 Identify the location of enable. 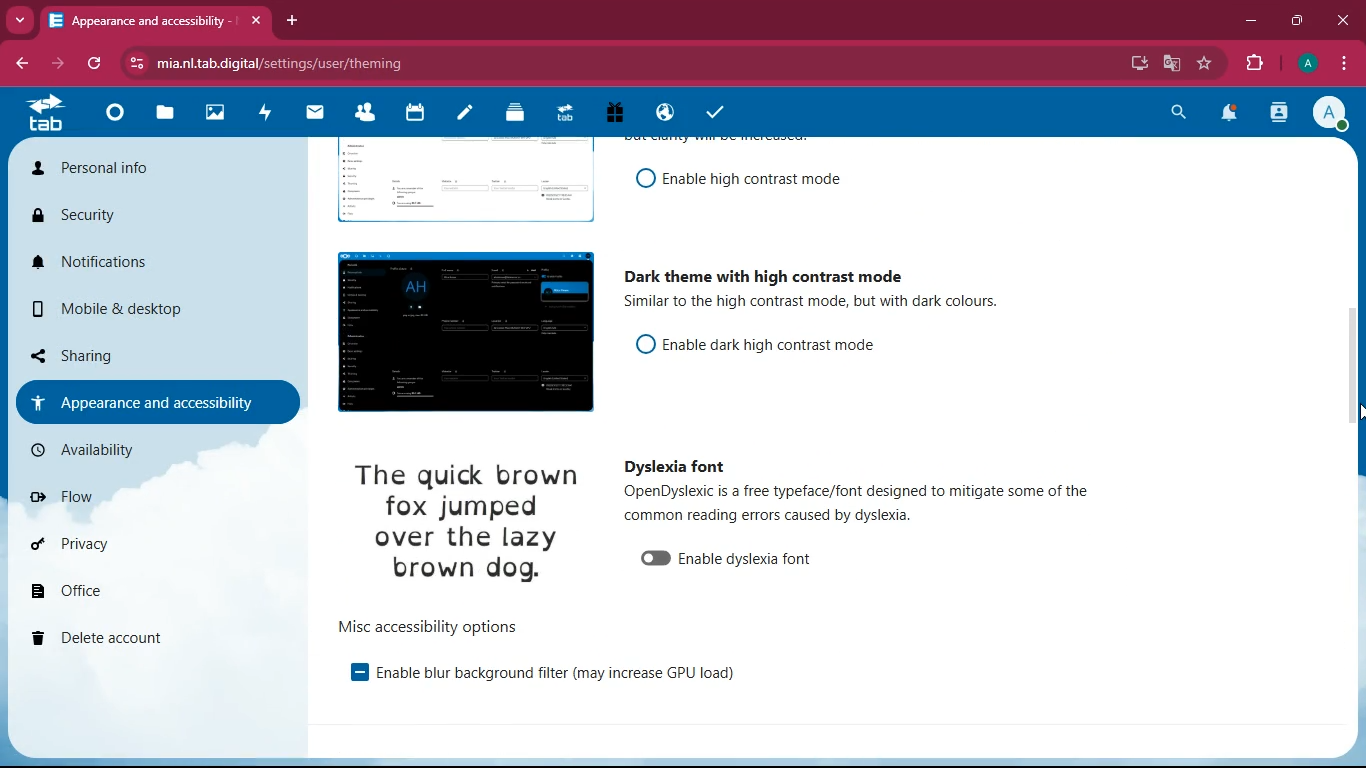
(751, 179).